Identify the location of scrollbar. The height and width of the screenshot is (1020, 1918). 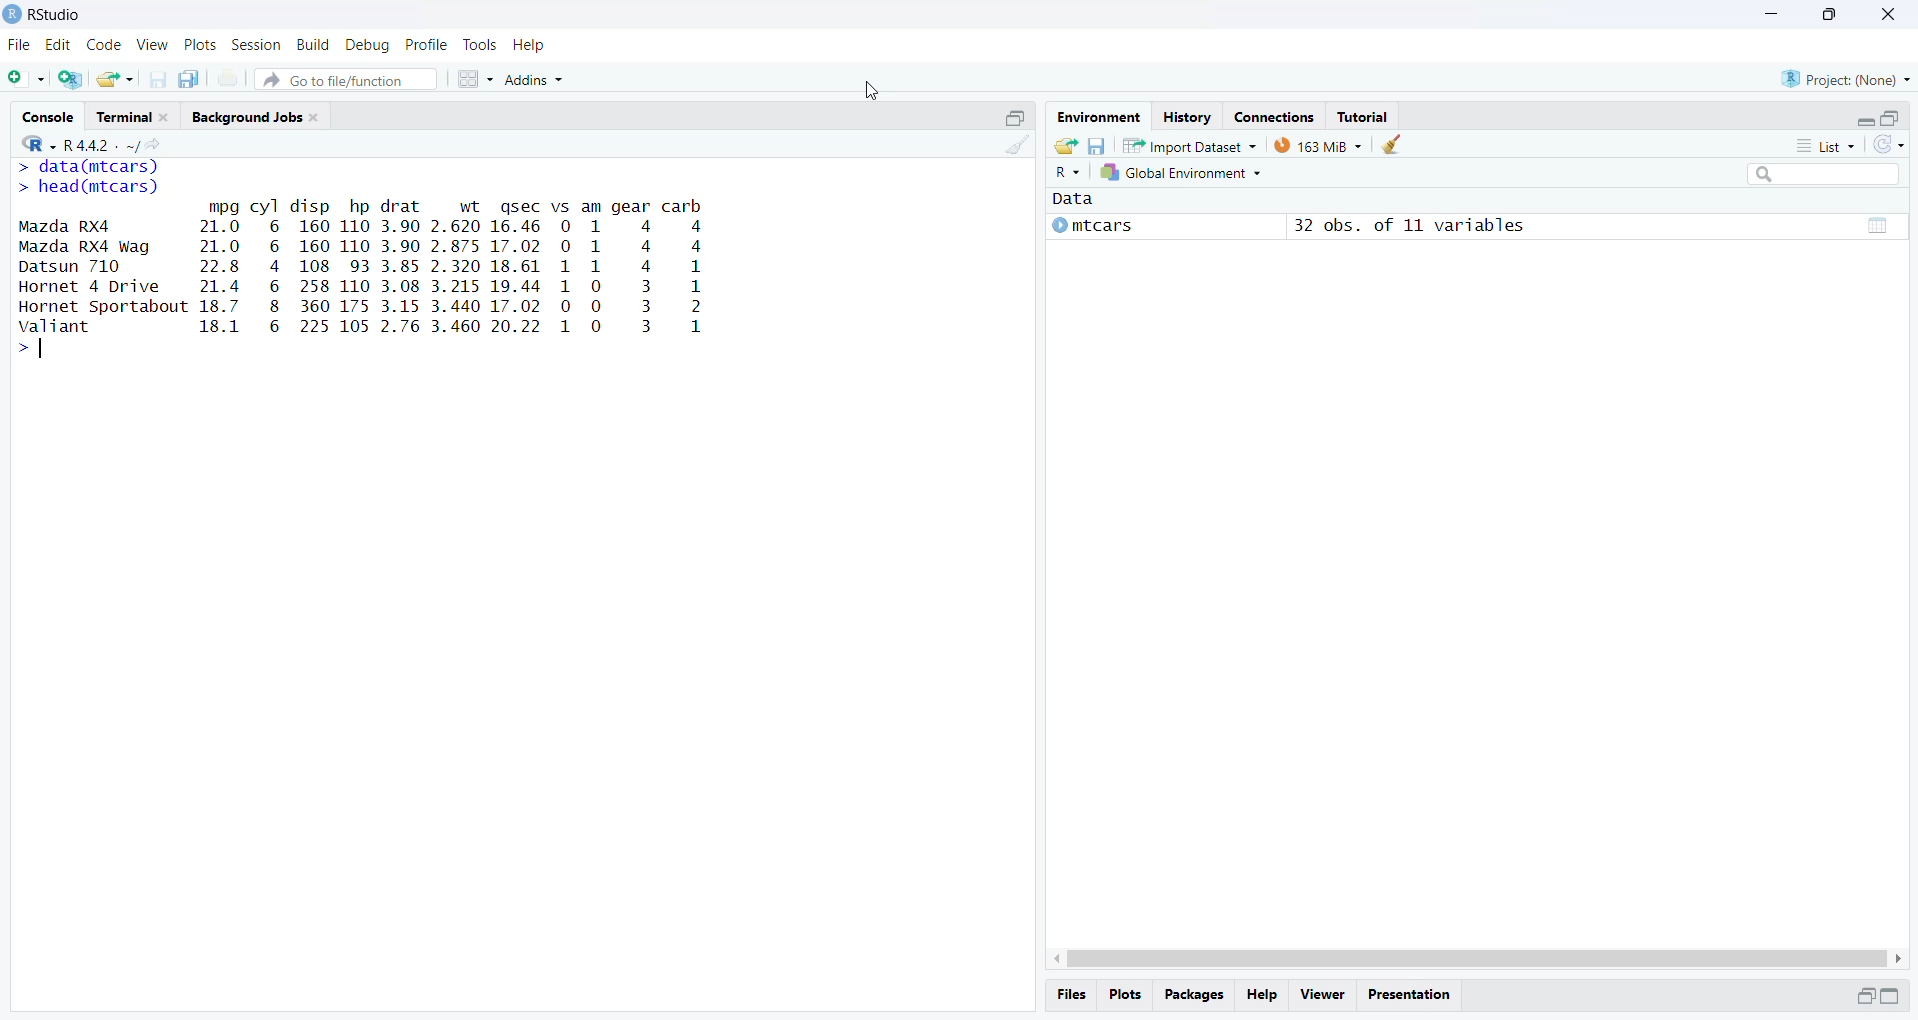
(1478, 957).